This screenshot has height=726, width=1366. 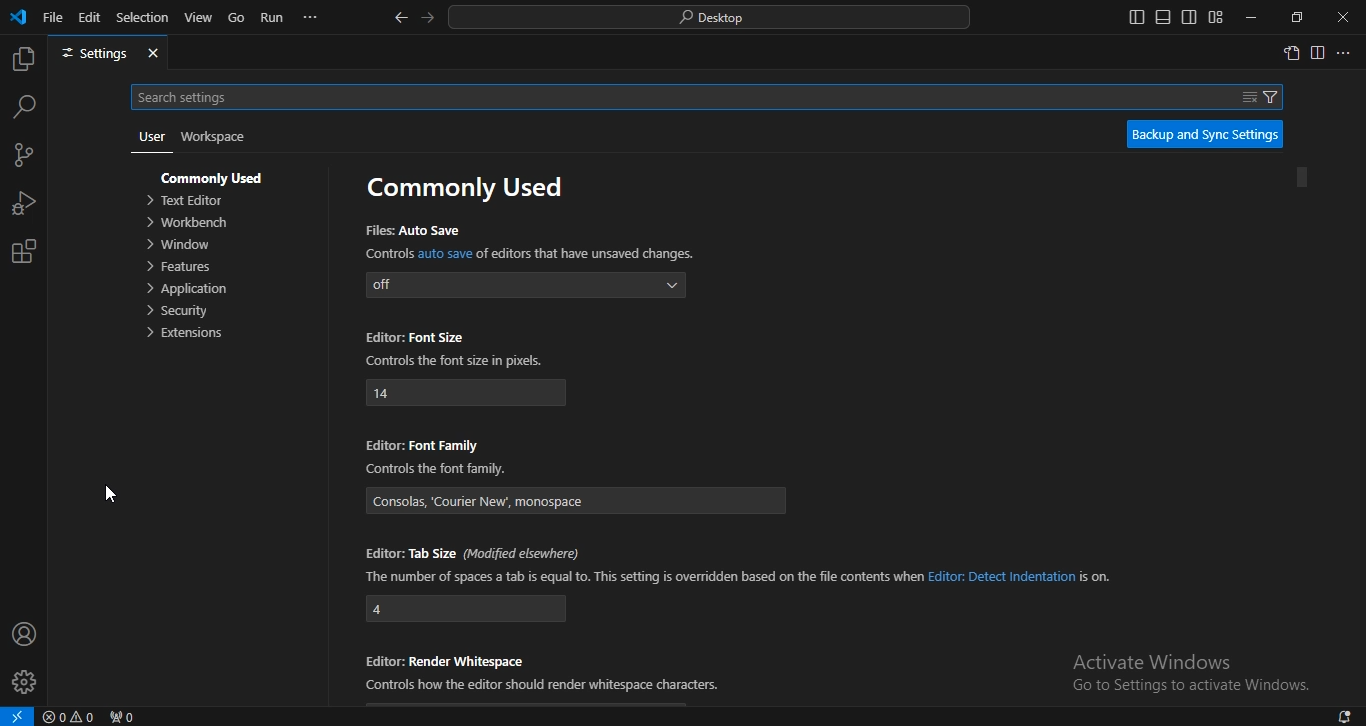 I want to click on Vertical scroll bar, so click(x=1304, y=177).